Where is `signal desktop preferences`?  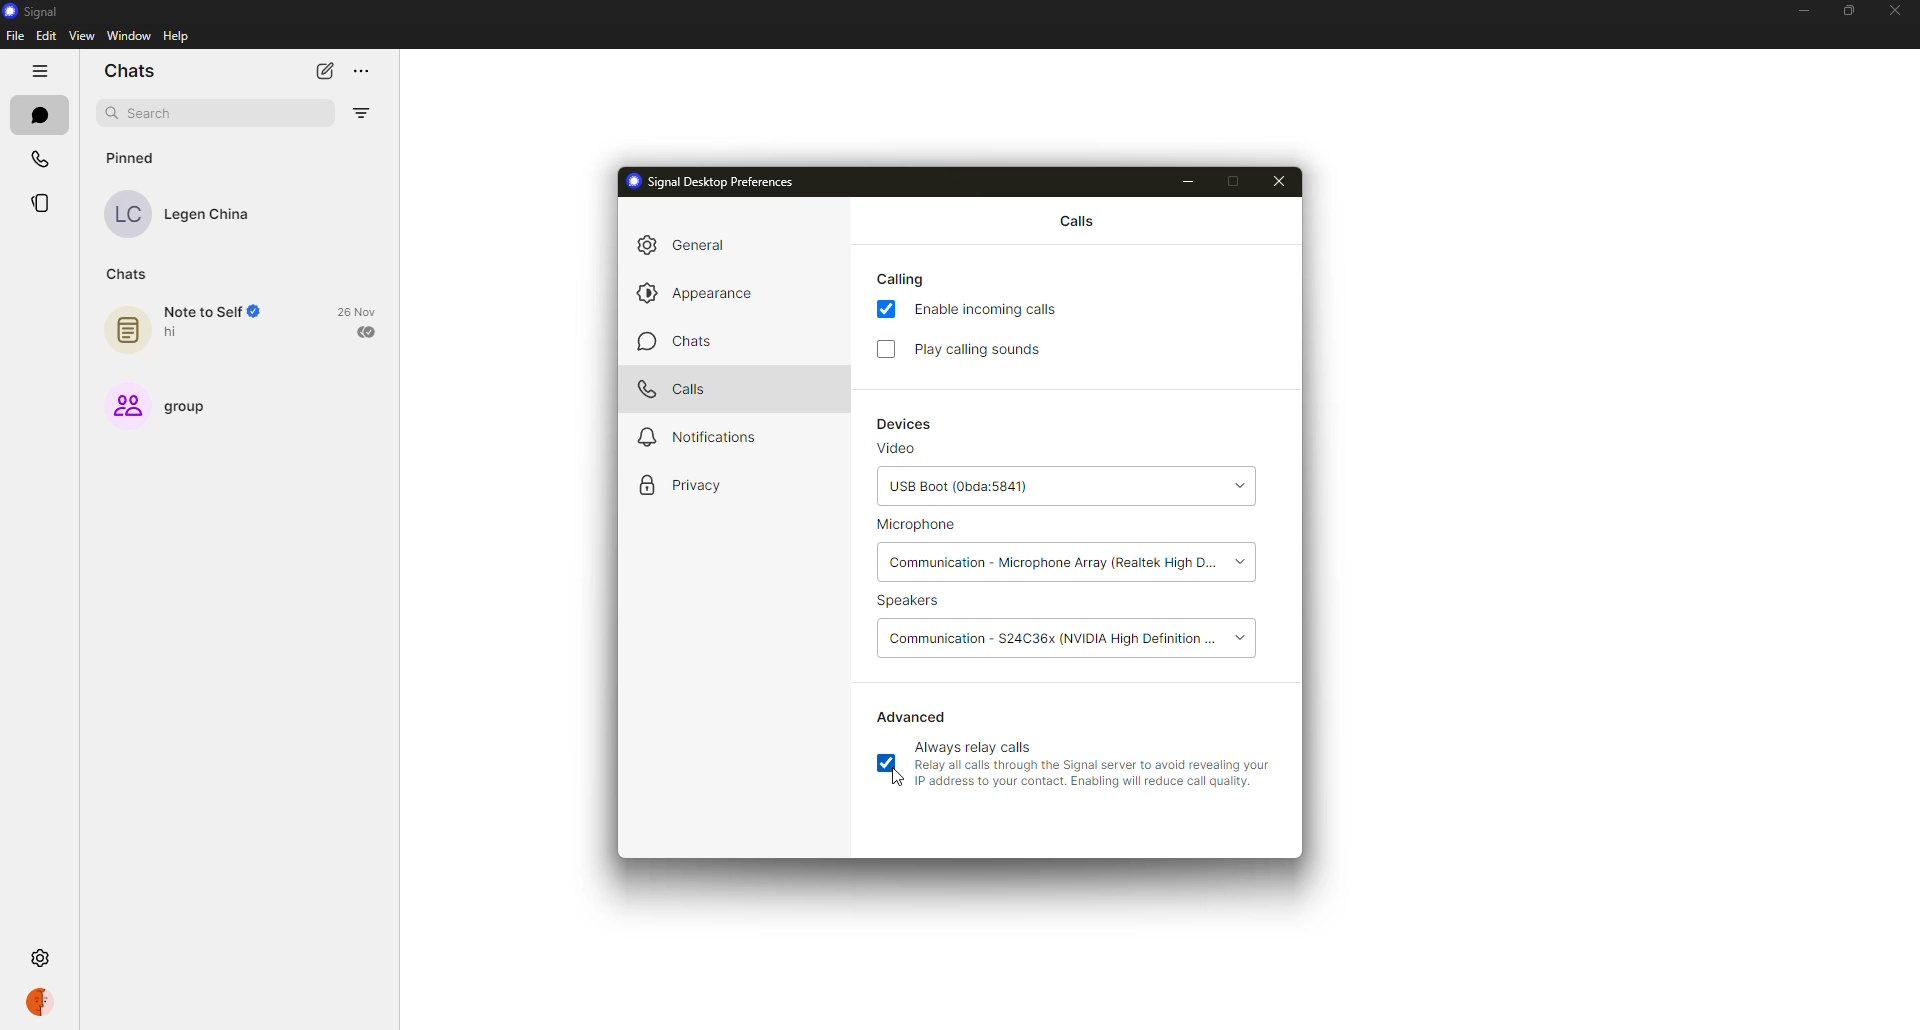 signal desktop preferences is located at coordinates (709, 180).